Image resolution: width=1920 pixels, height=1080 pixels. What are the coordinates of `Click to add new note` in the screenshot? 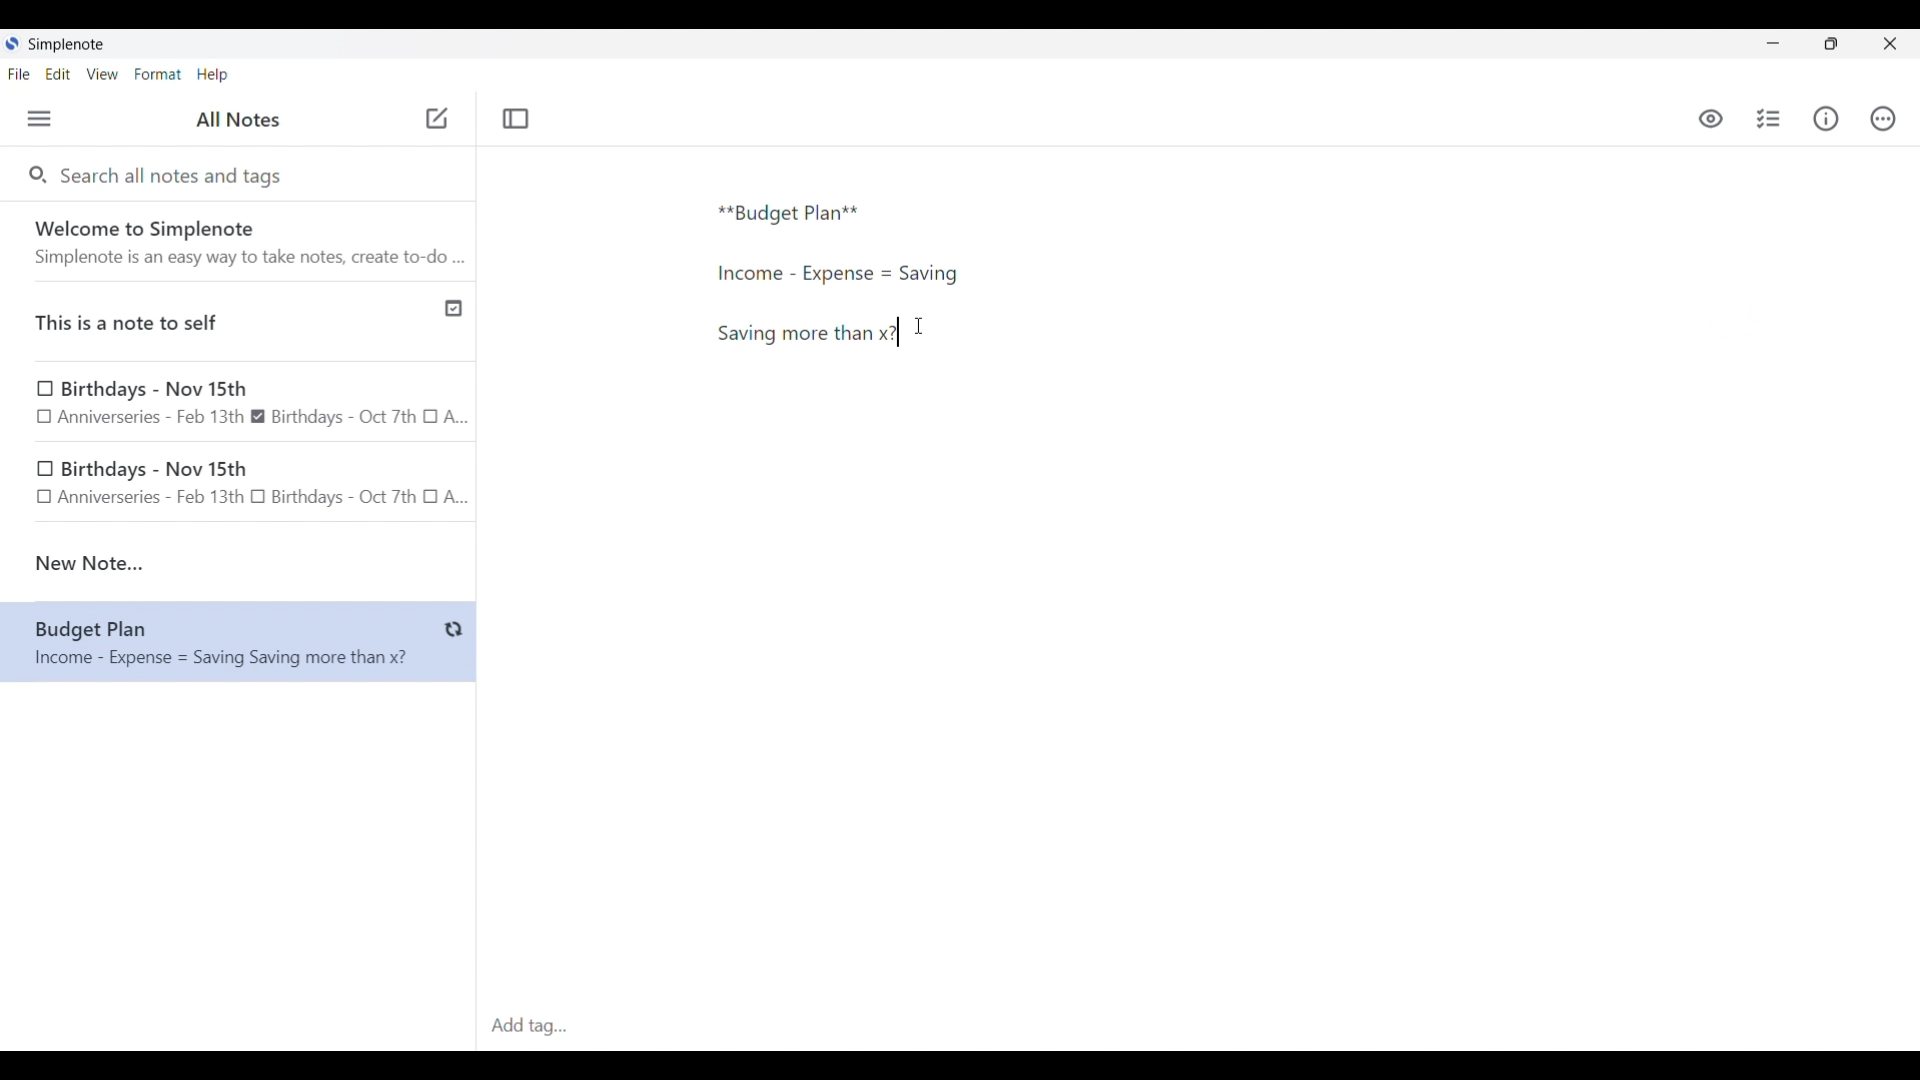 It's located at (437, 118).